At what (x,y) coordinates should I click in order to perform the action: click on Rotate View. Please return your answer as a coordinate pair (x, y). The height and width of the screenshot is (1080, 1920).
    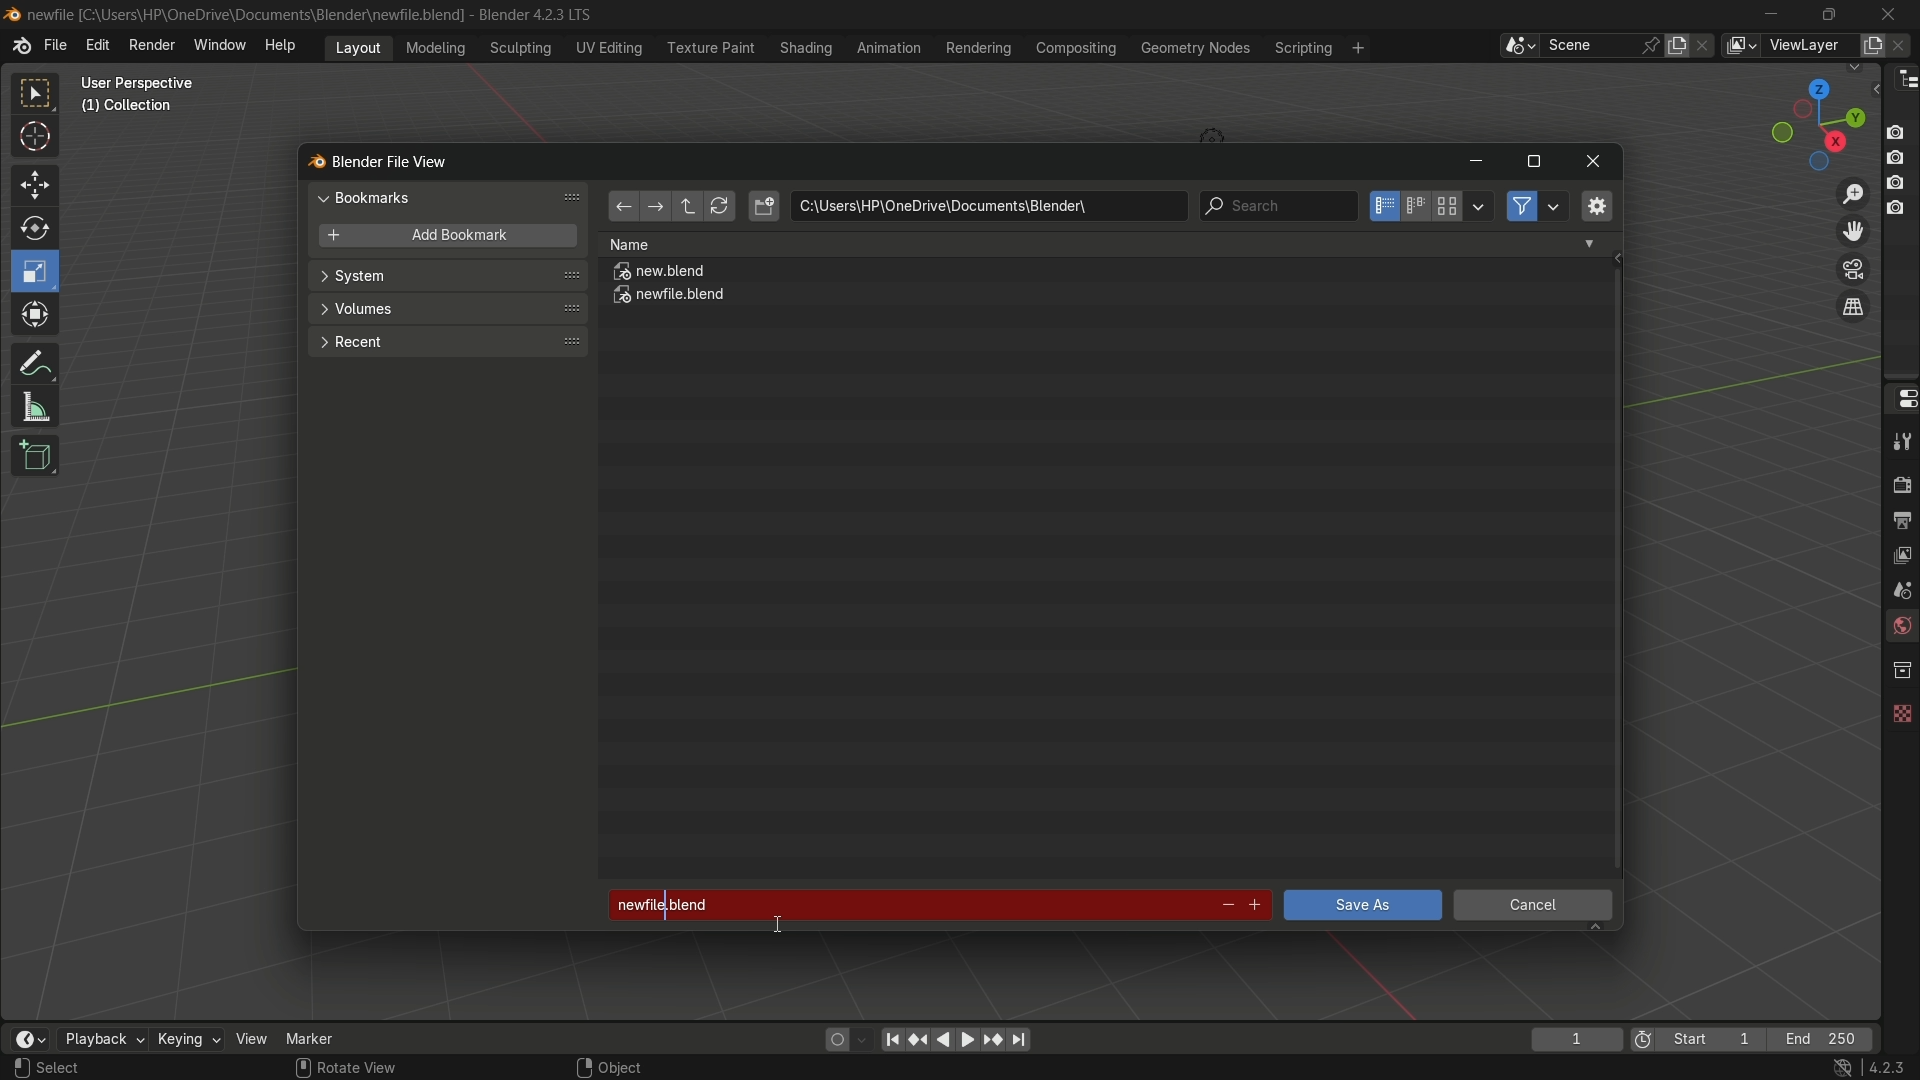
    Looking at the image, I should click on (346, 1068).